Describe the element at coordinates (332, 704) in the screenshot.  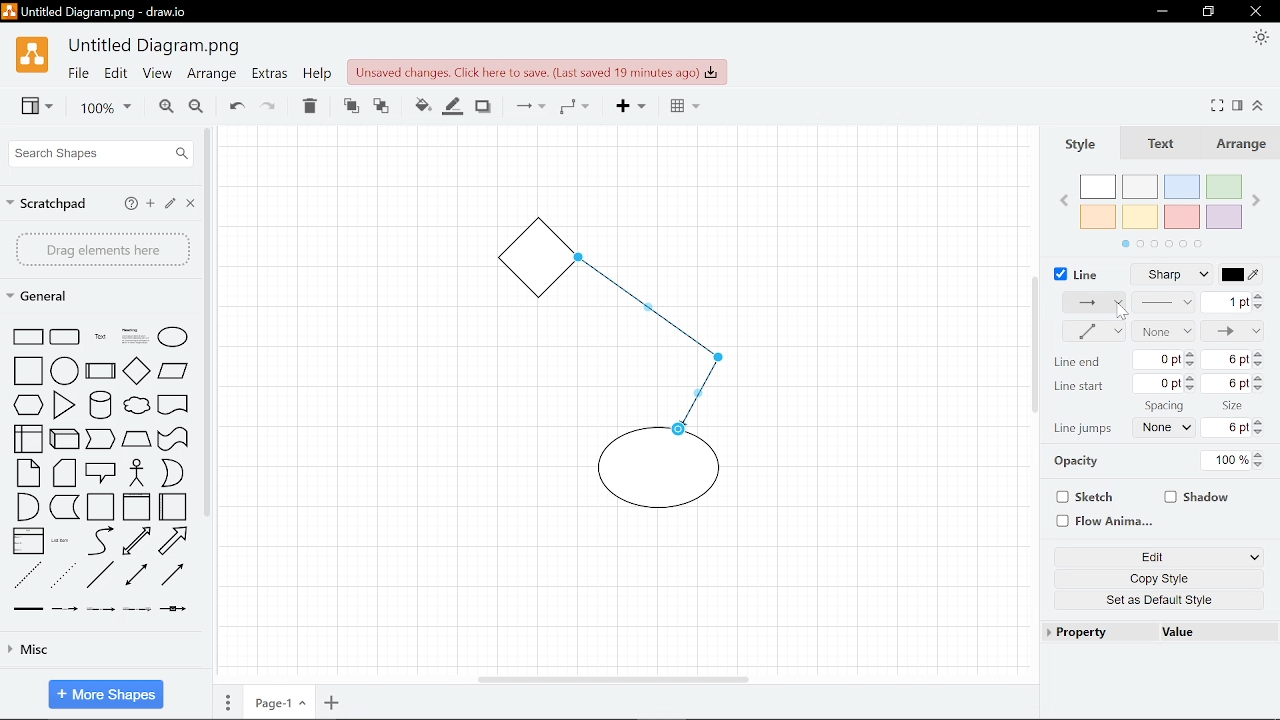
I see `+` at that location.